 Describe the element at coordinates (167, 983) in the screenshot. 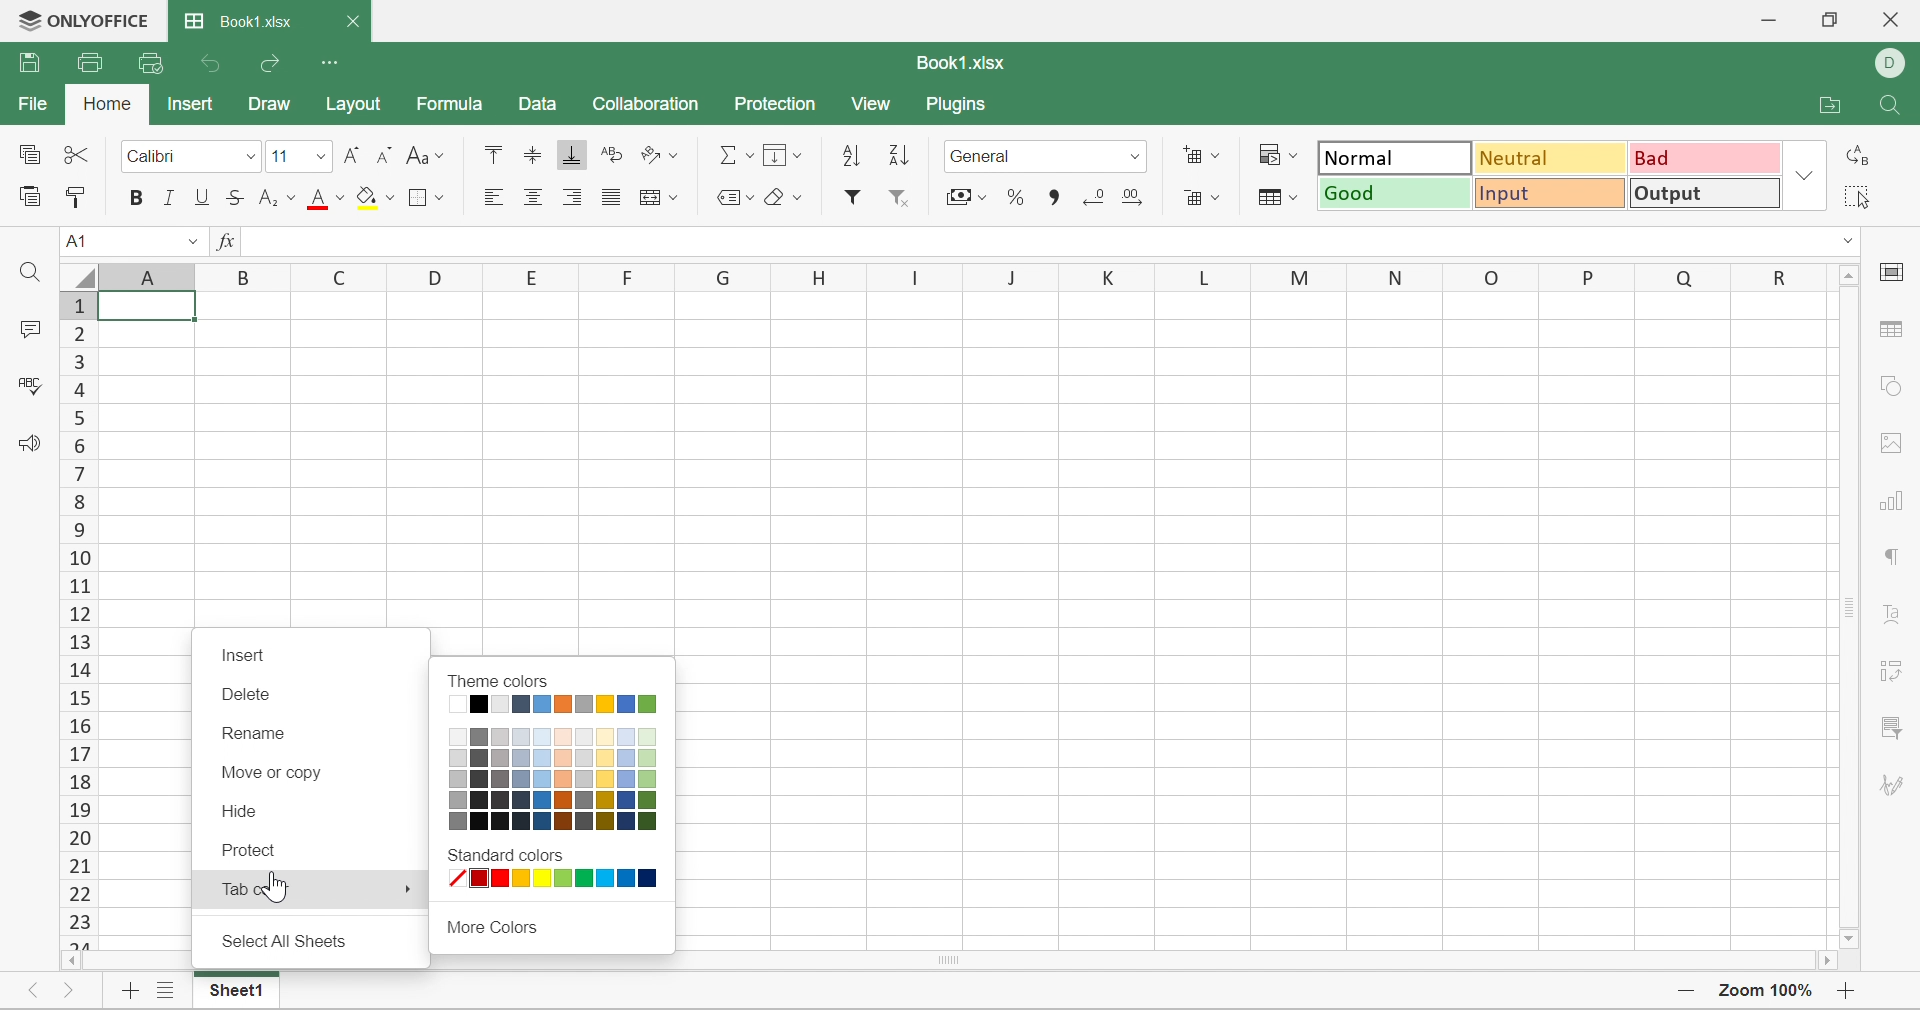

I see `More sheets` at that location.